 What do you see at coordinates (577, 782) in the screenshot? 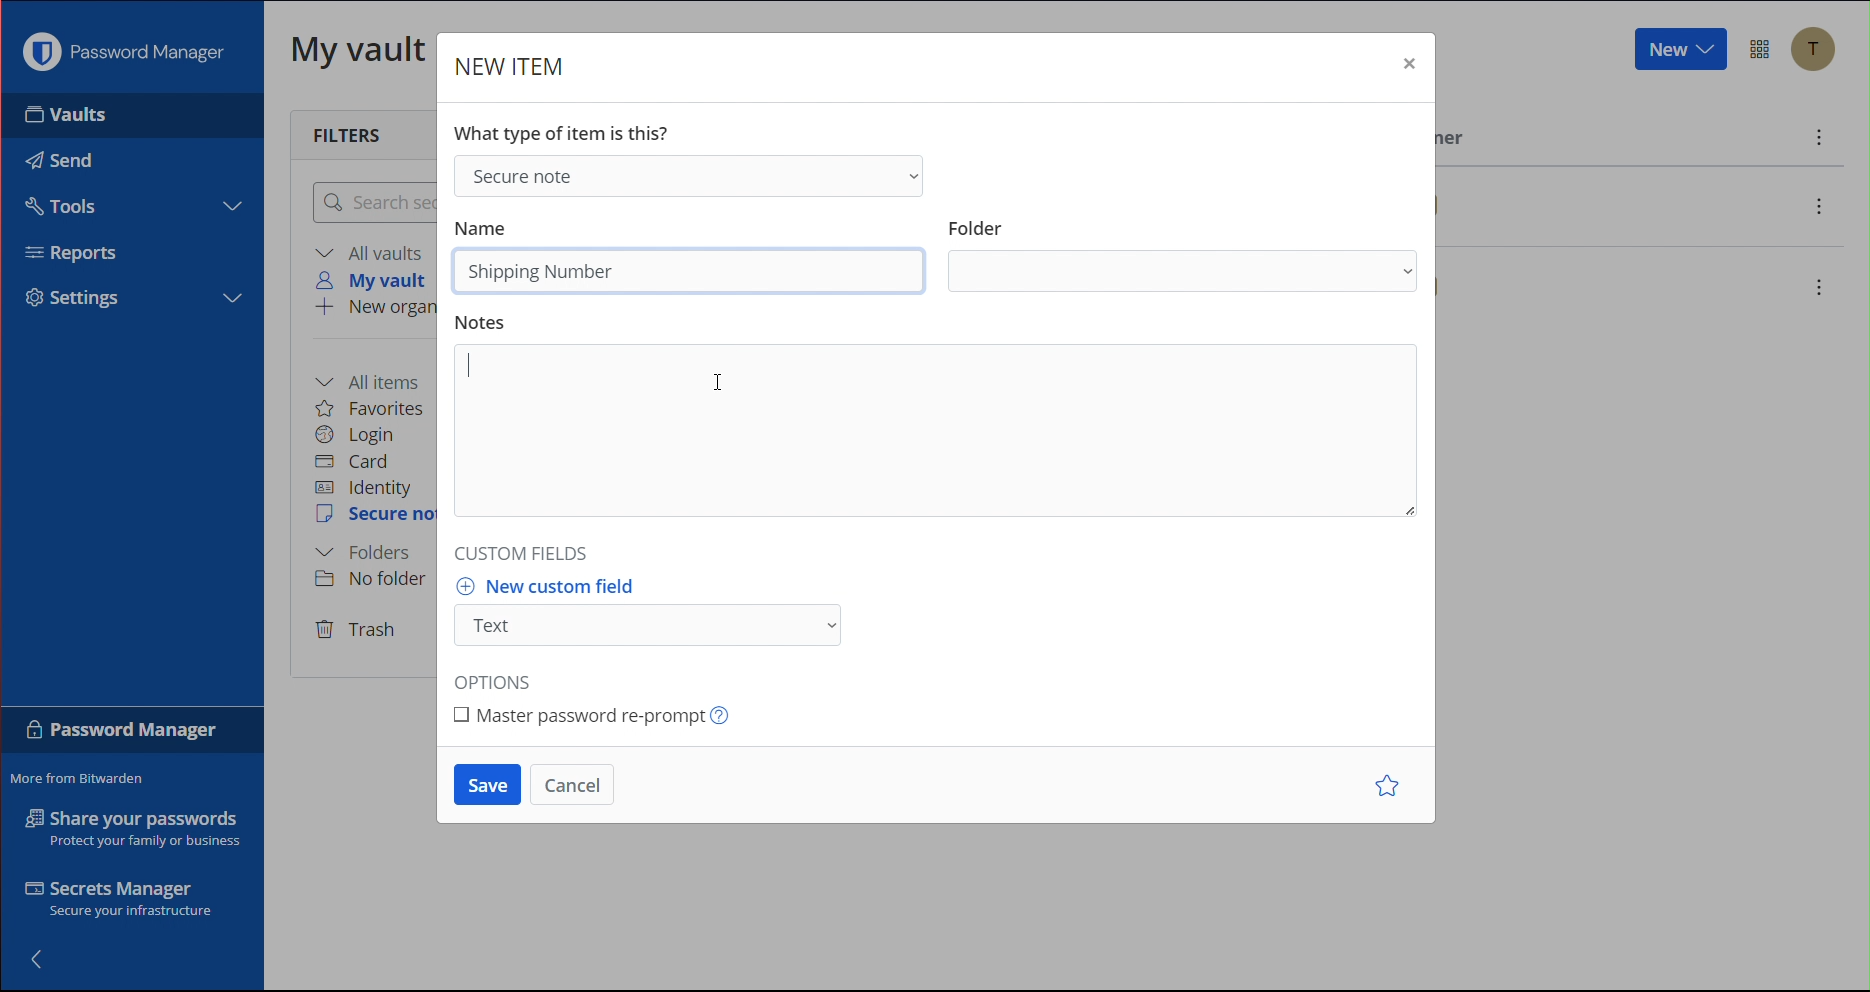
I see `Cancel` at bounding box center [577, 782].